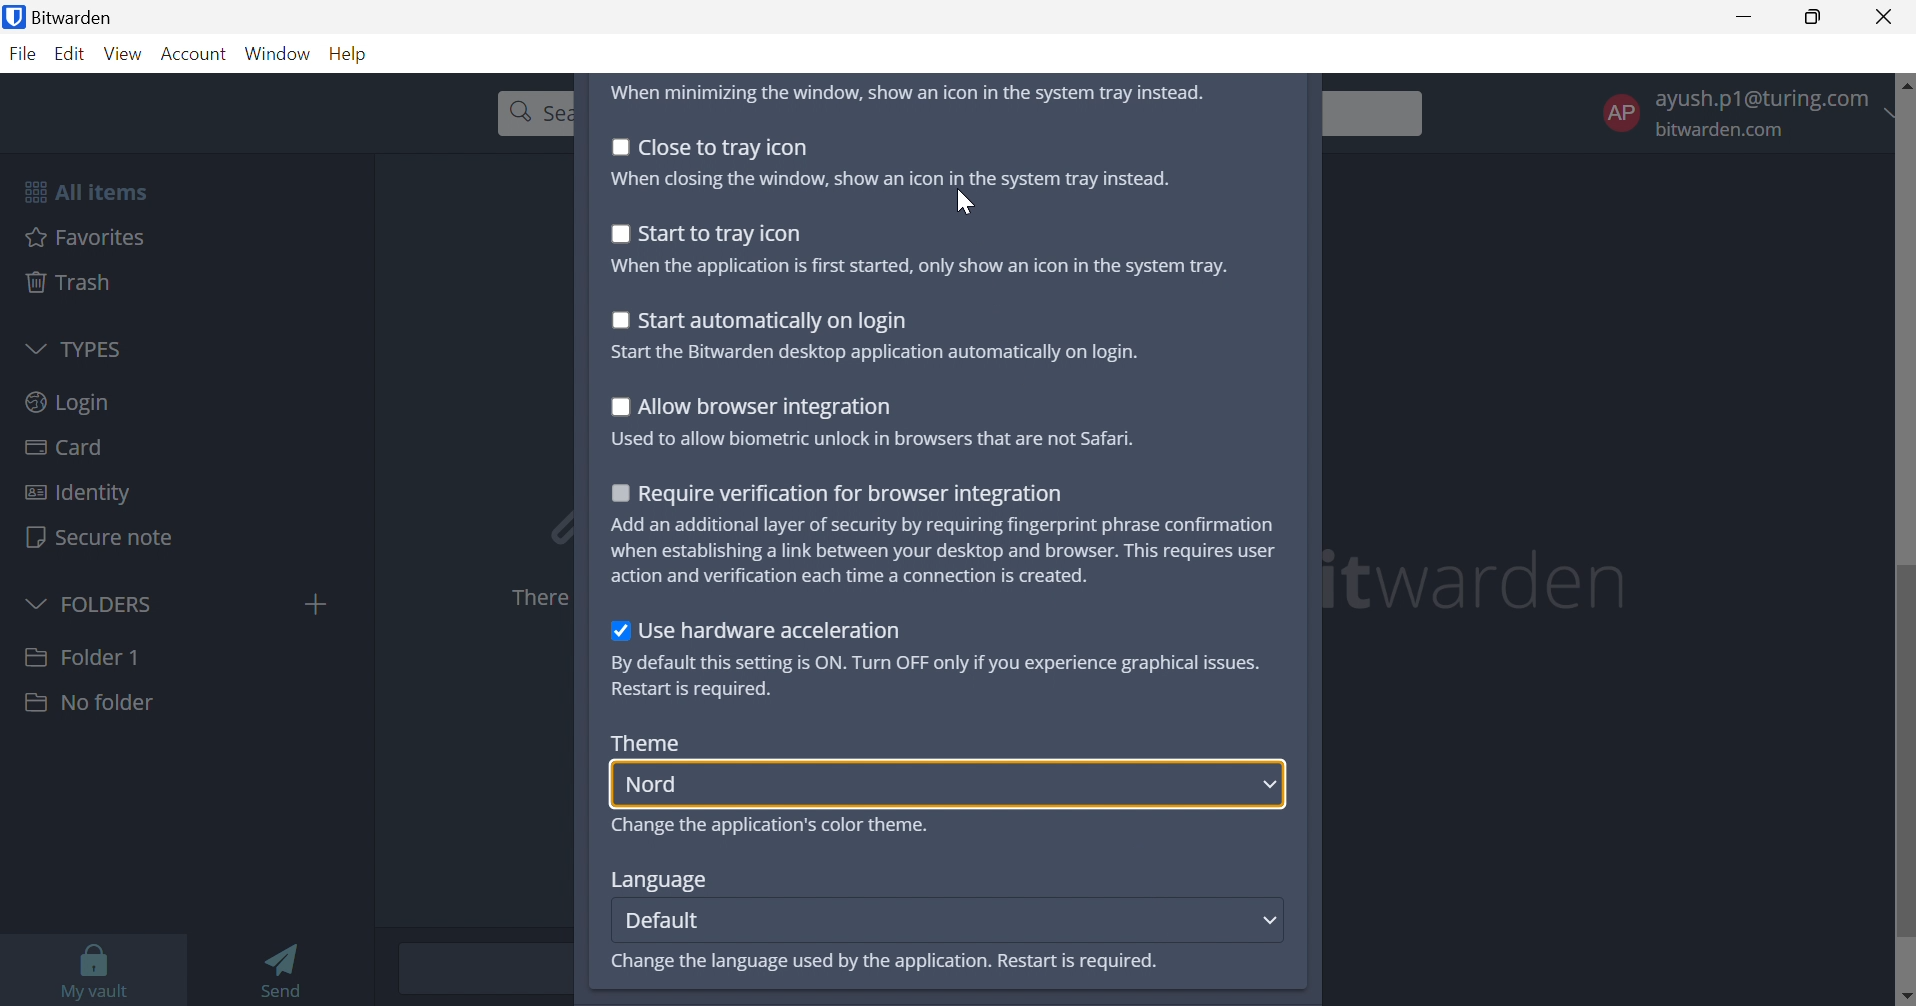  I want to click on All items, so click(84, 191).